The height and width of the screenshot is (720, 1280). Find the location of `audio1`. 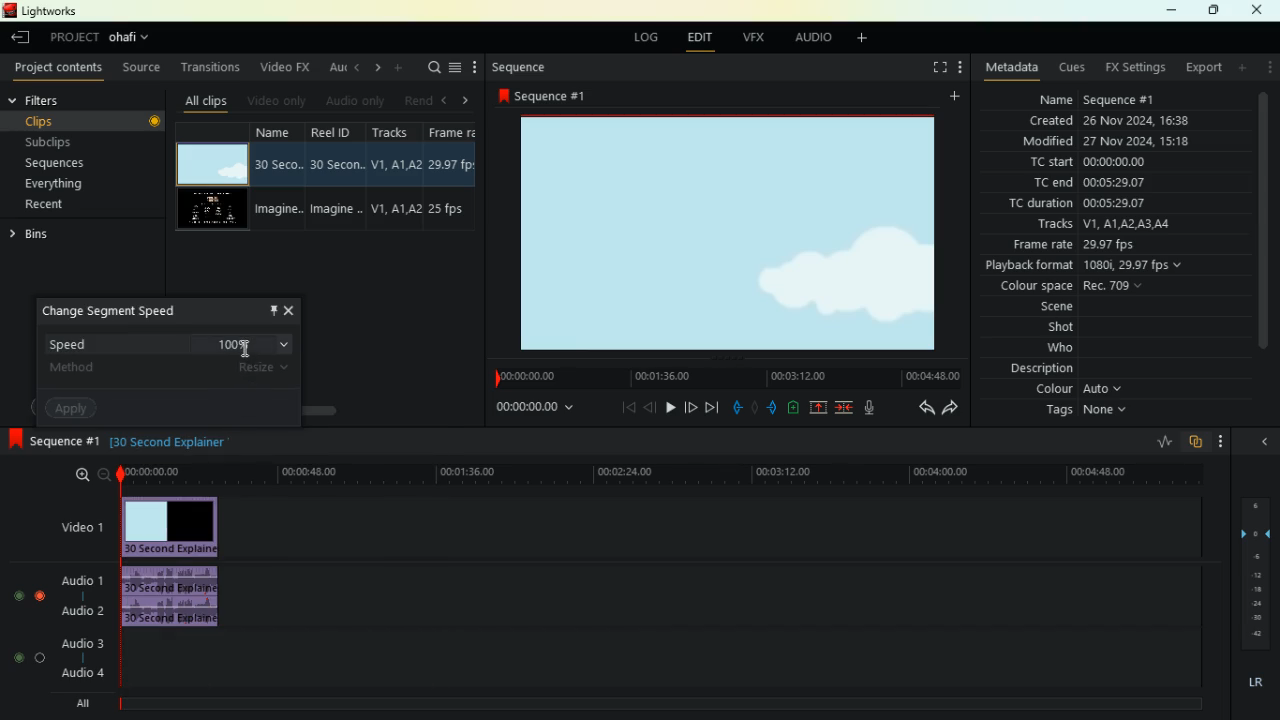

audio1 is located at coordinates (78, 577).